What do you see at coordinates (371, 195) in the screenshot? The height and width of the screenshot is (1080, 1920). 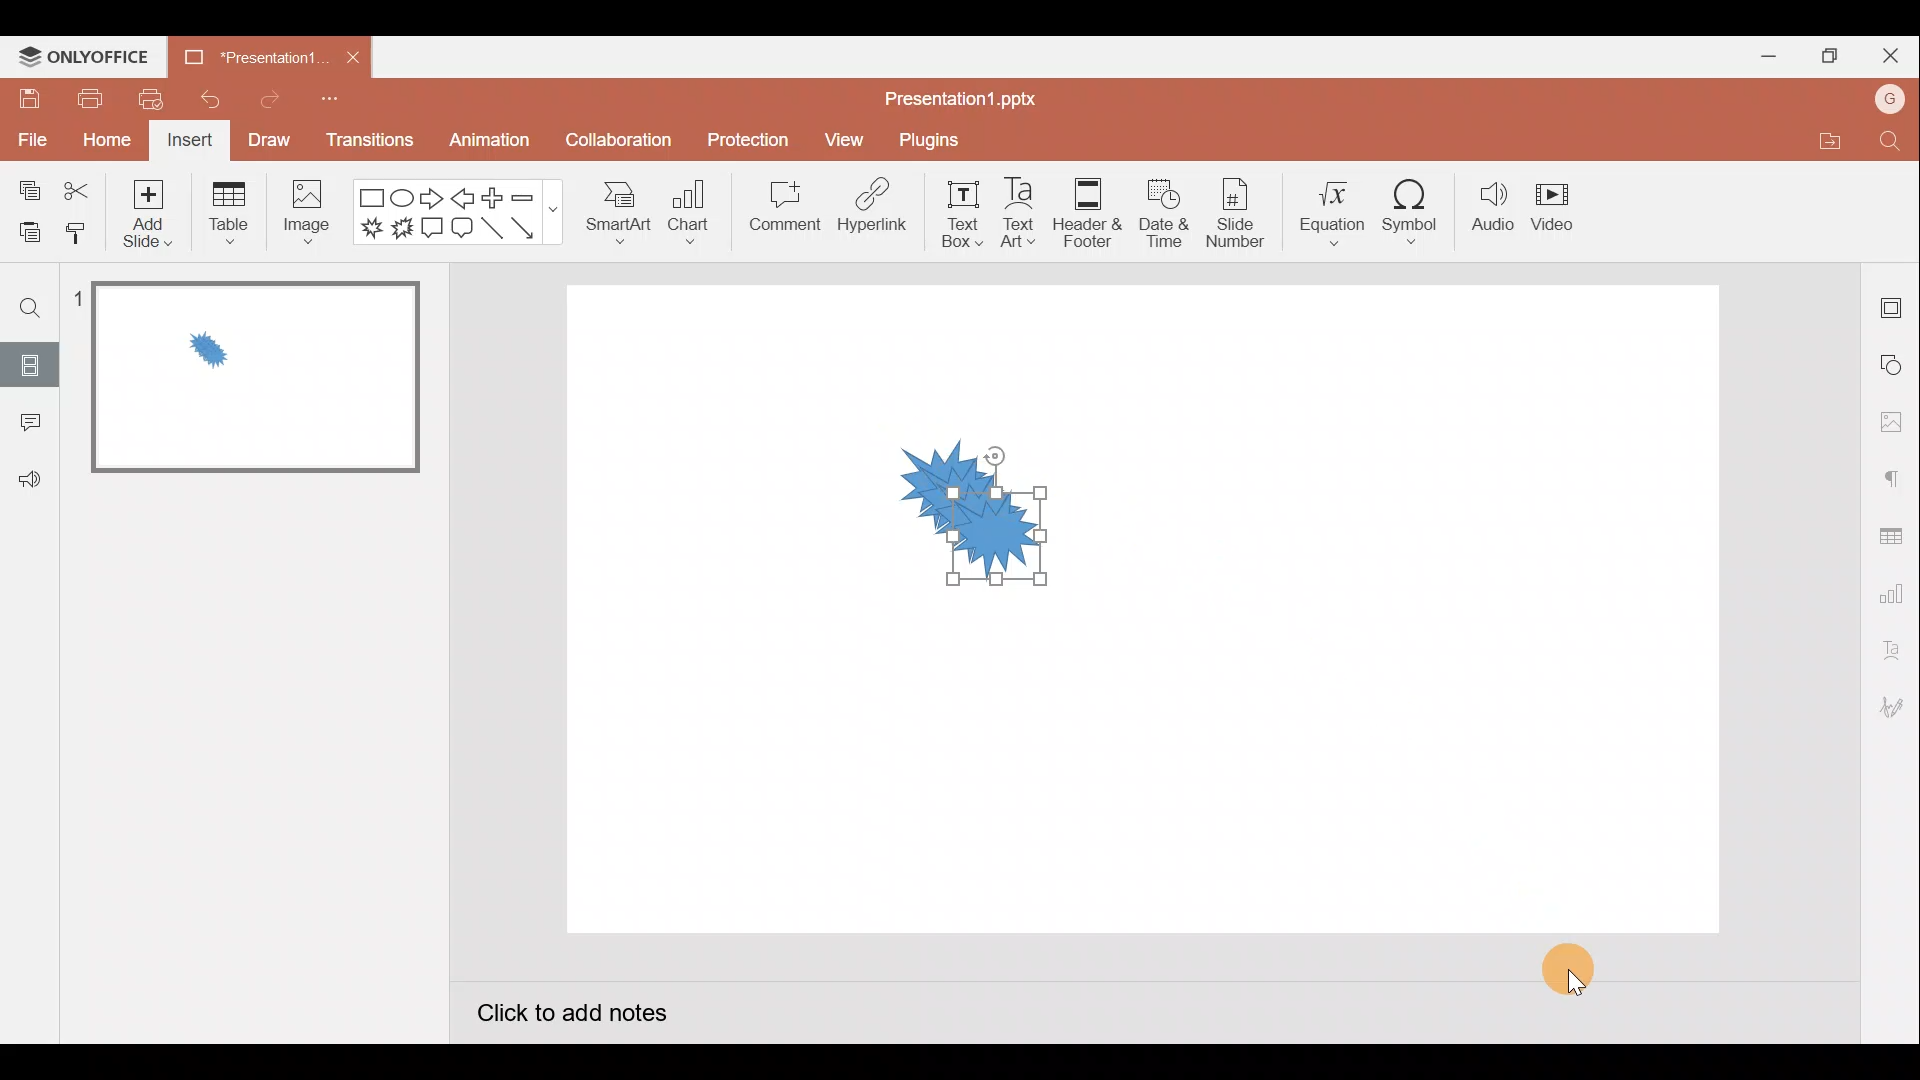 I see `Rectangle` at bounding box center [371, 195].